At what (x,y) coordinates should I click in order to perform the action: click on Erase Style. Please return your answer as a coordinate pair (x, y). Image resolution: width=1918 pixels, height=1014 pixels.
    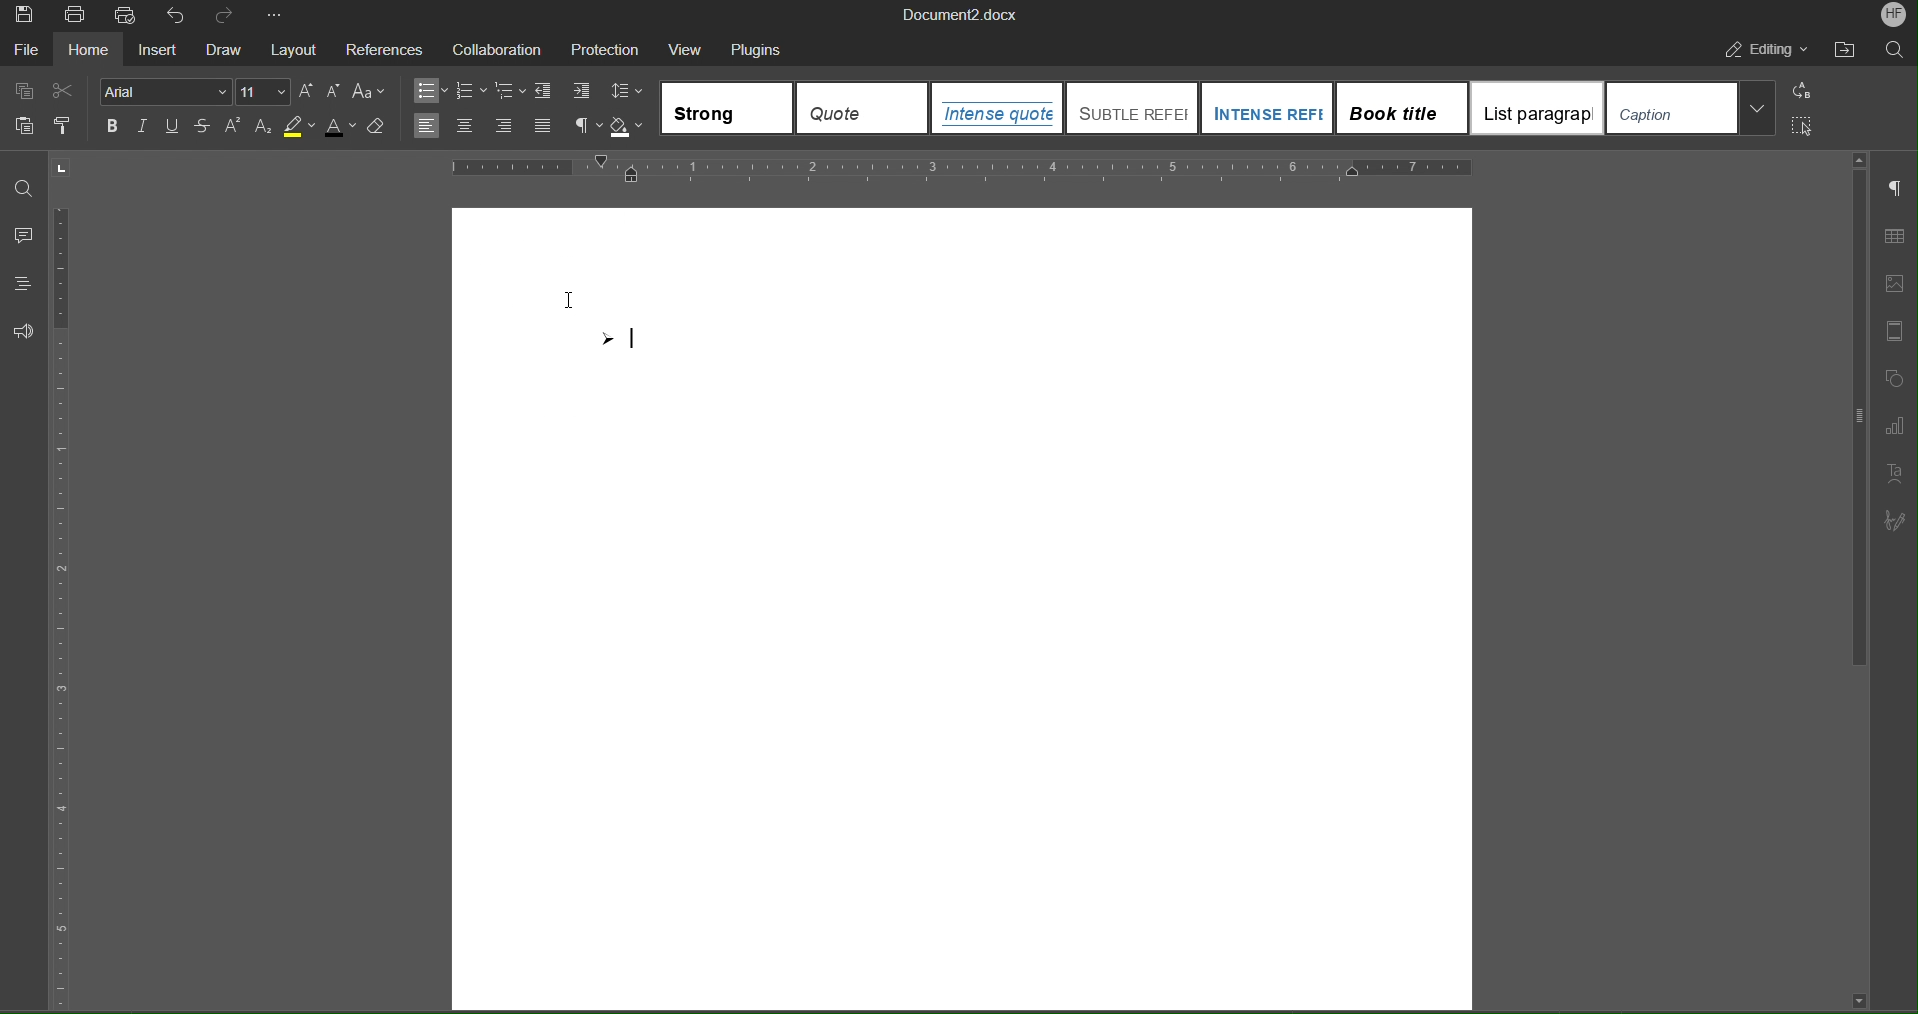
    Looking at the image, I should click on (382, 127).